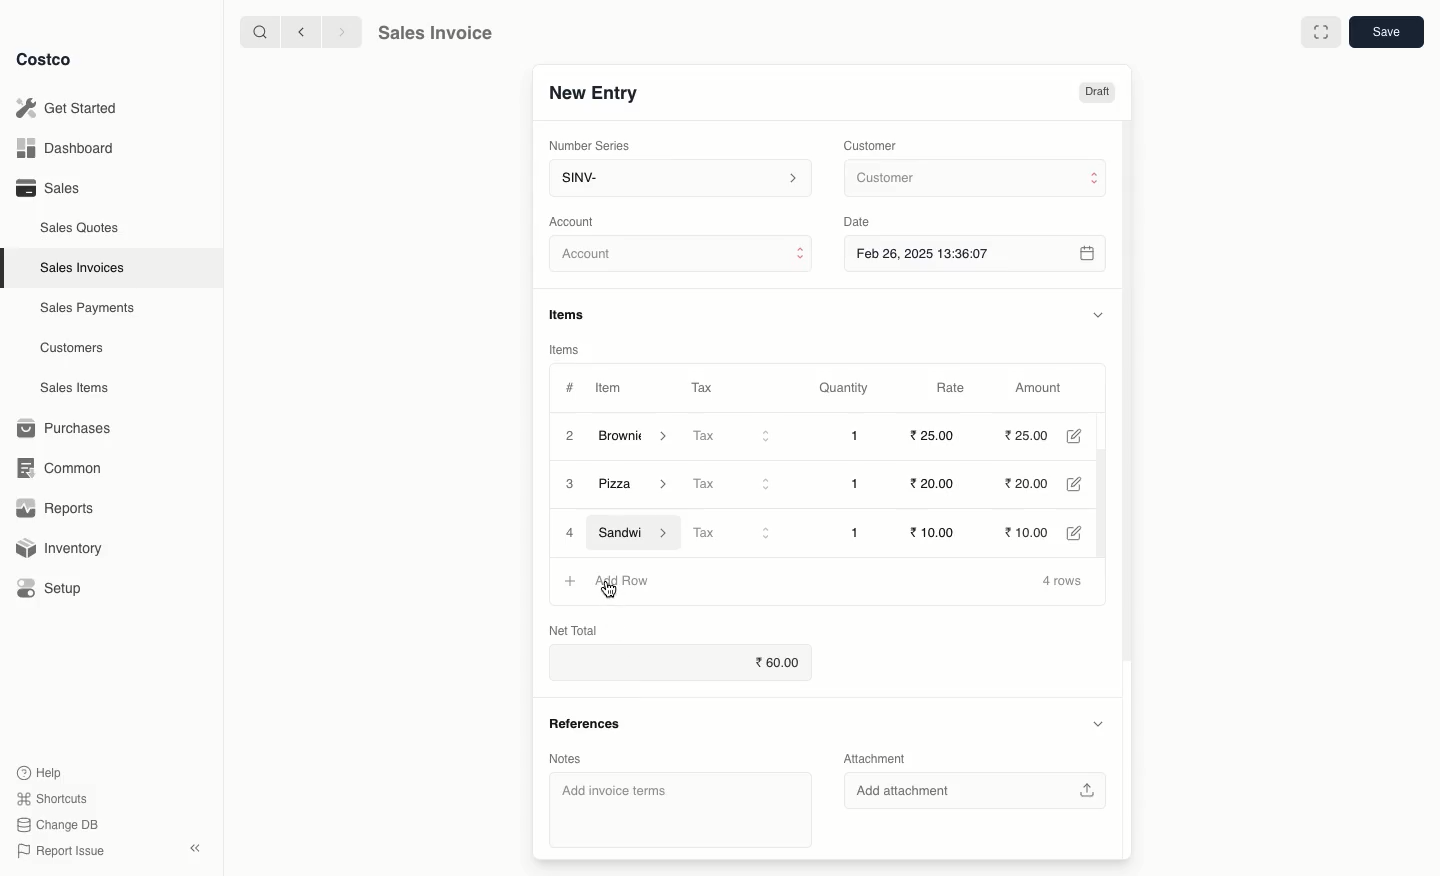 This screenshot has height=876, width=1440. What do you see at coordinates (930, 484) in the screenshot?
I see `20.00` at bounding box center [930, 484].